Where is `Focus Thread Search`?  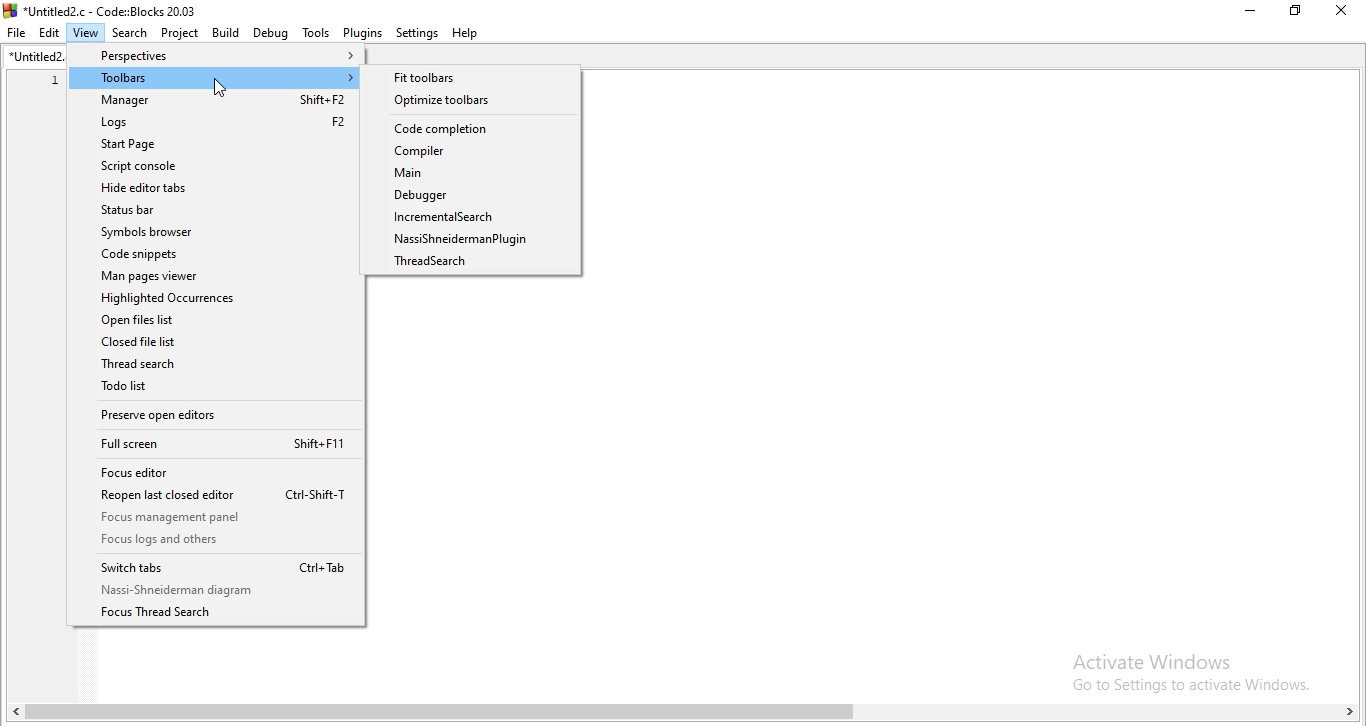
Focus Thread Search is located at coordinates (219, 617).